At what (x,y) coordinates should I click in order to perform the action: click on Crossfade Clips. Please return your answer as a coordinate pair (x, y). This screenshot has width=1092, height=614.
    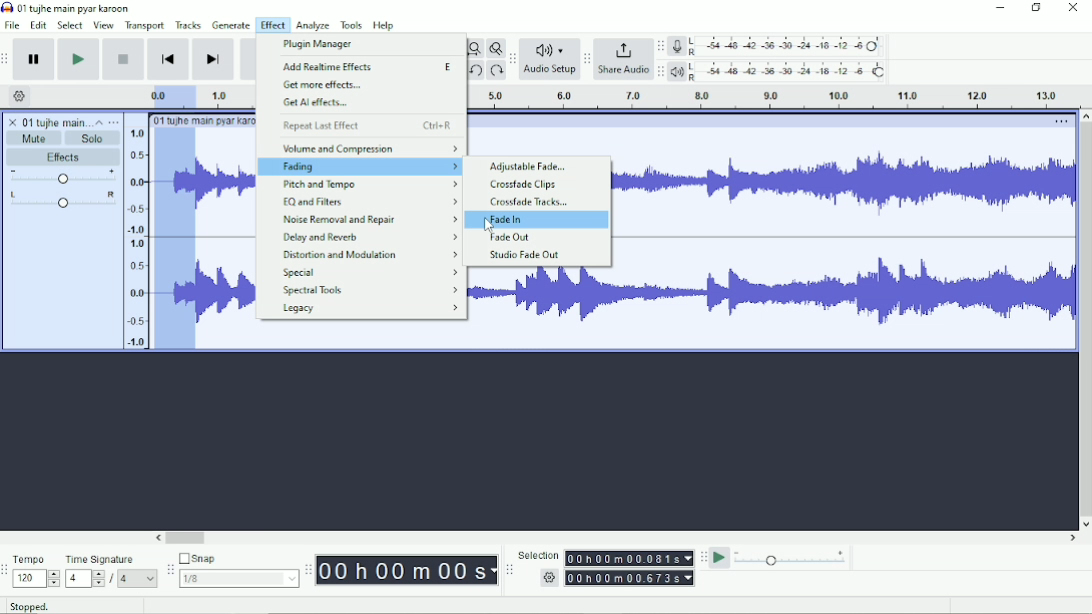
    Looking at the image, I should click on (526, 185).